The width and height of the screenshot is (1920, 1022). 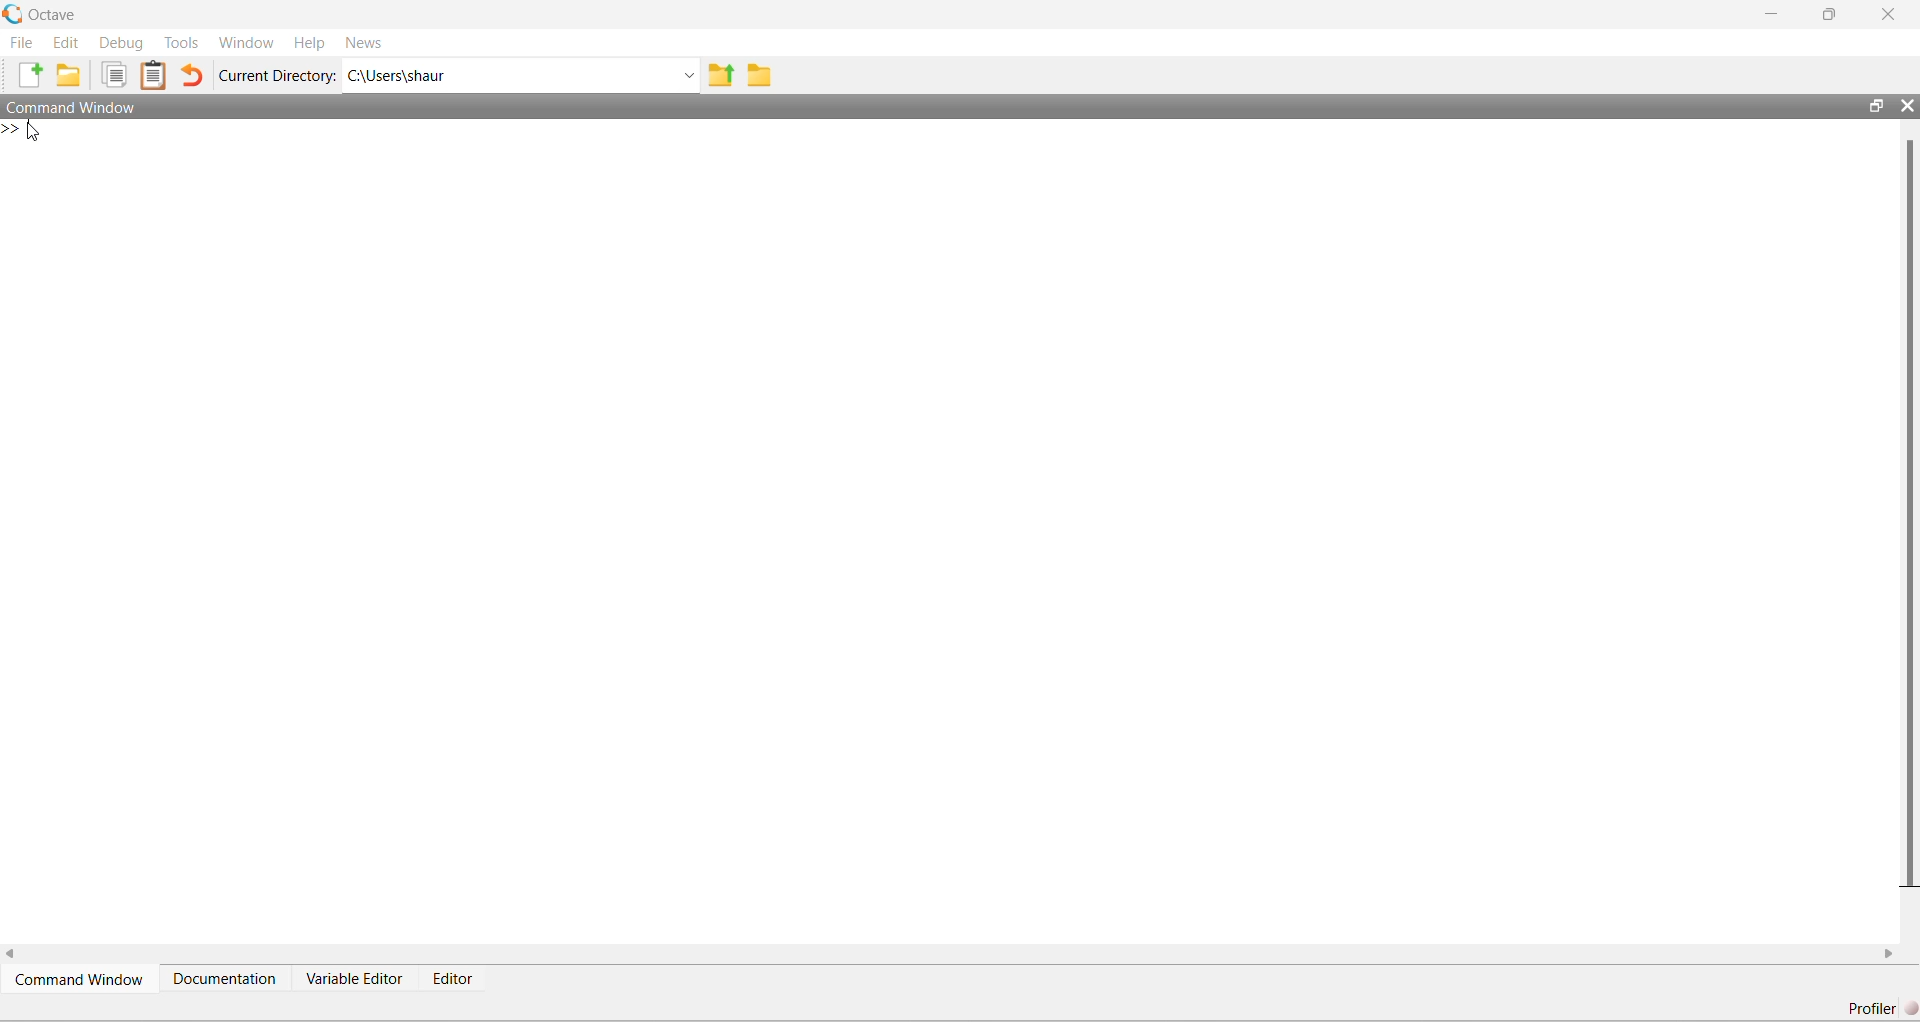 I want to click on Help, so click(x=309, y=43).